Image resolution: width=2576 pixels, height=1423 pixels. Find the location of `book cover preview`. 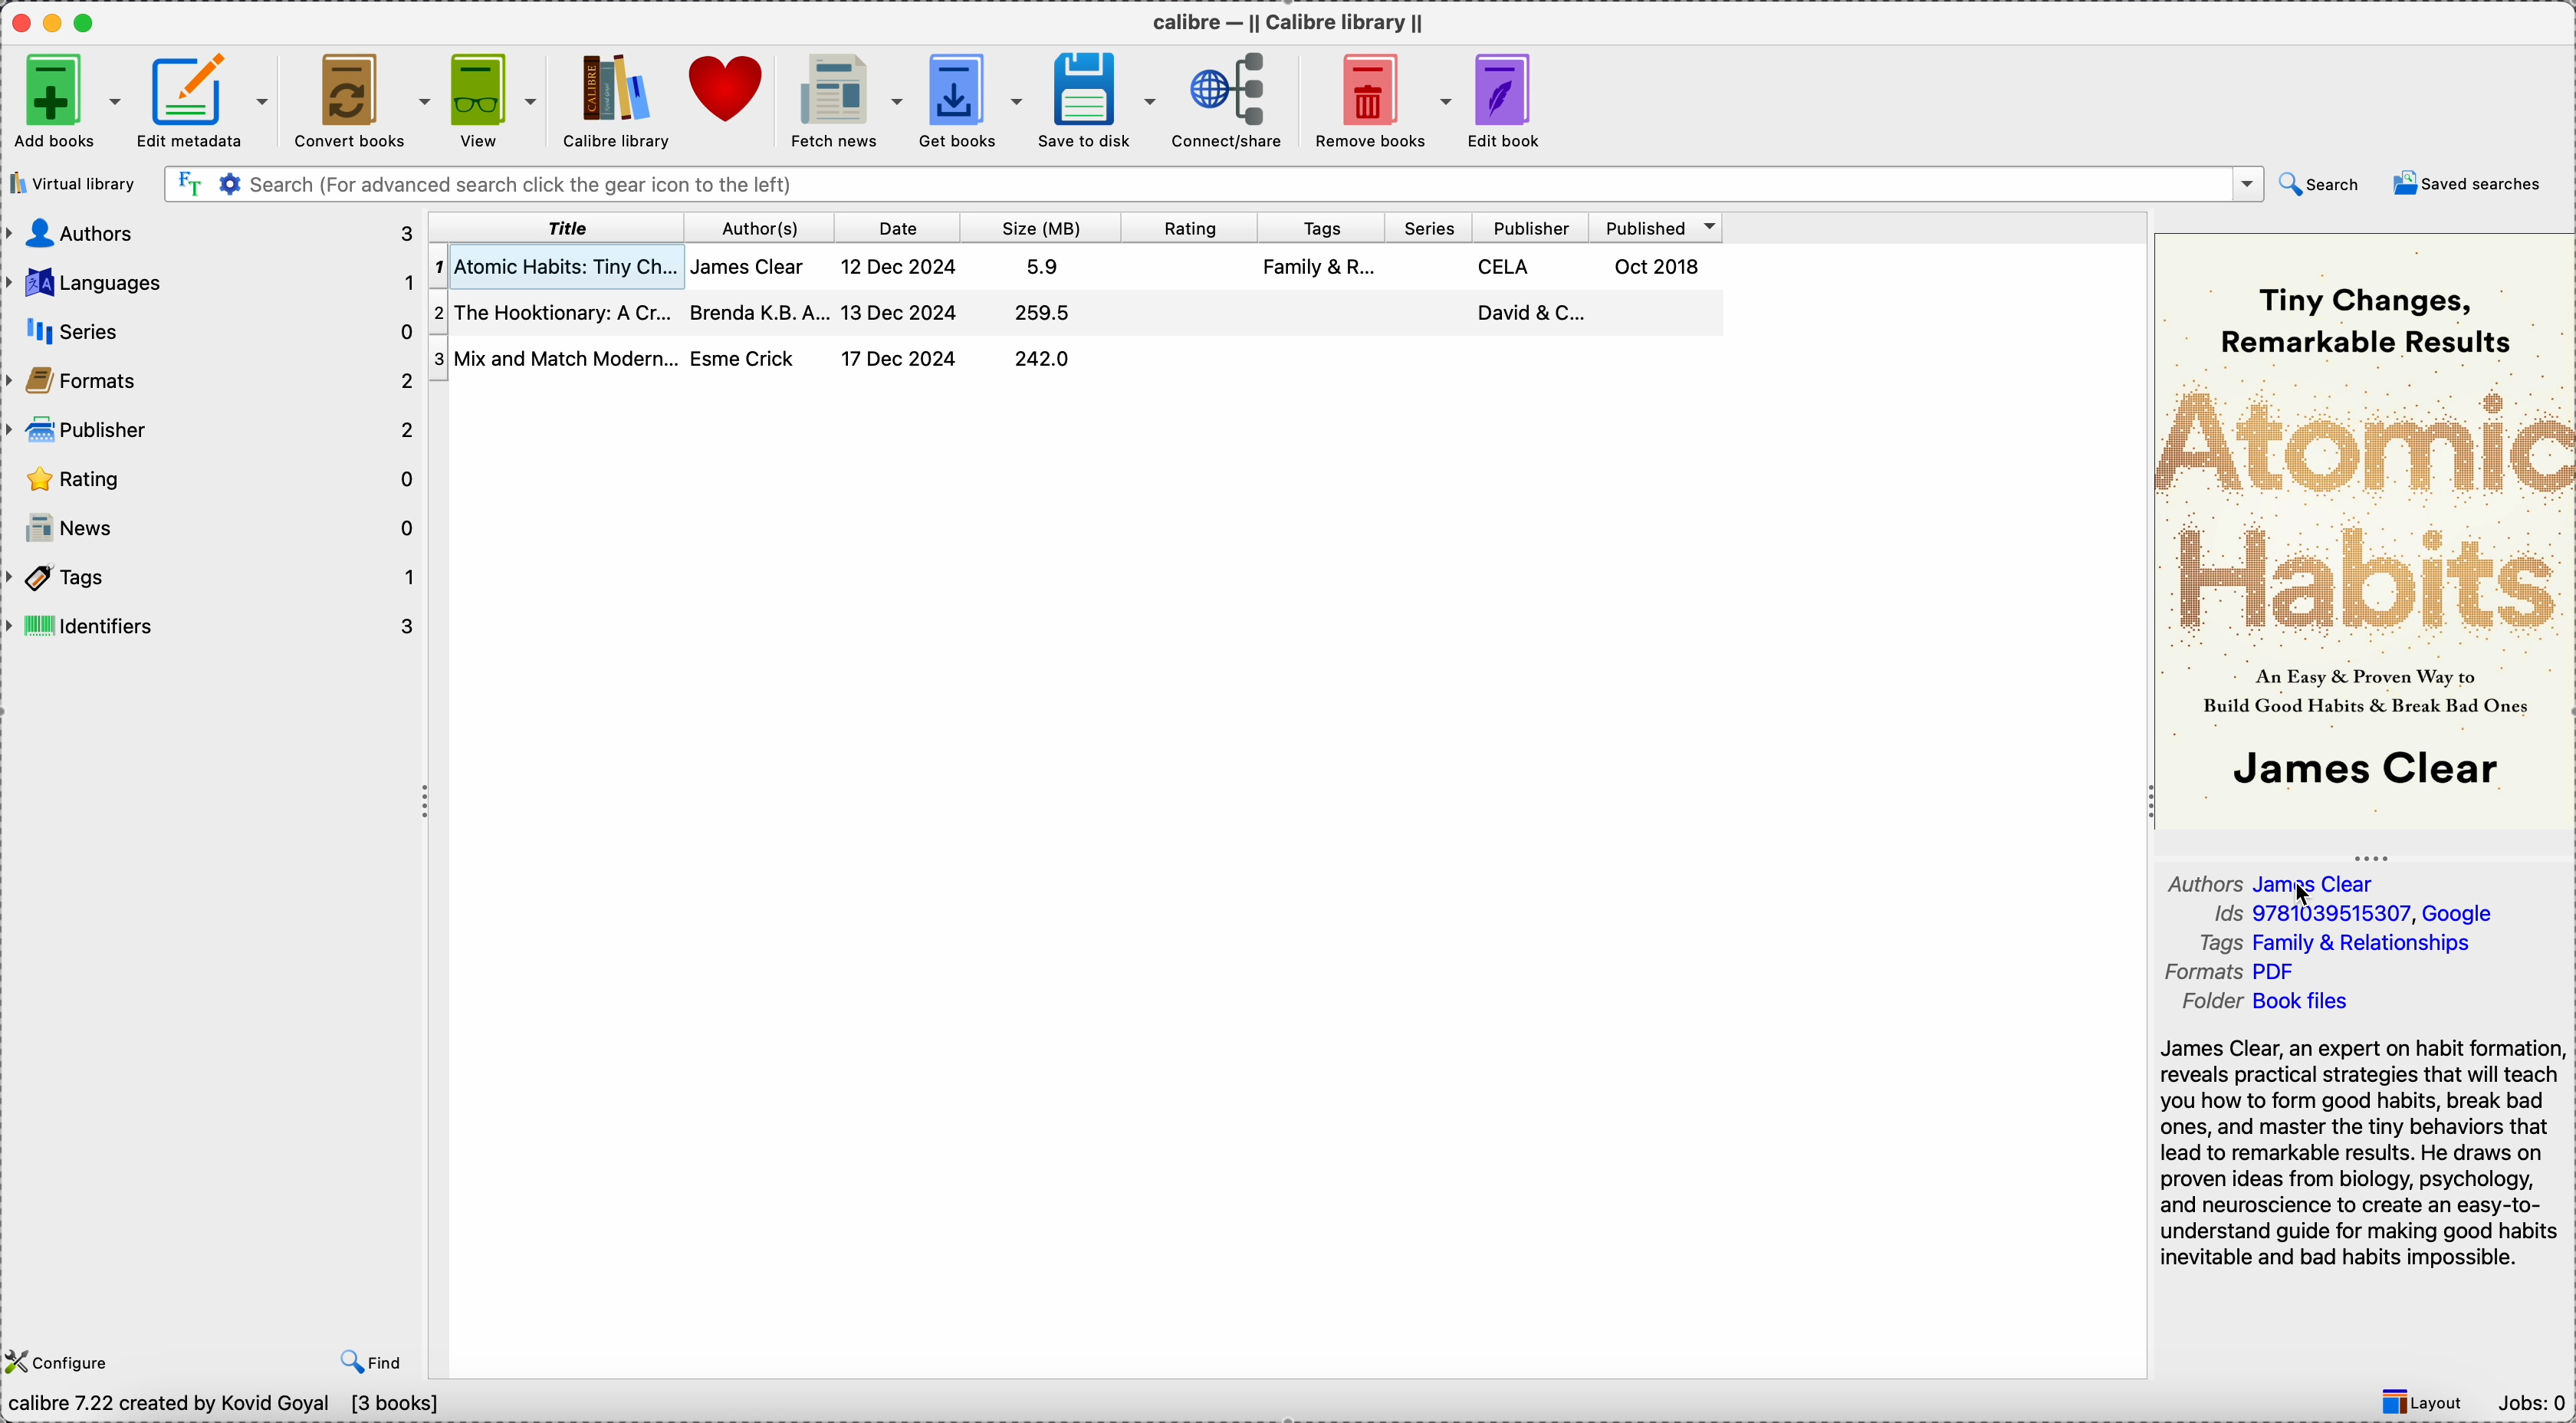

book cover preview is located at coordinates (2363, 529).